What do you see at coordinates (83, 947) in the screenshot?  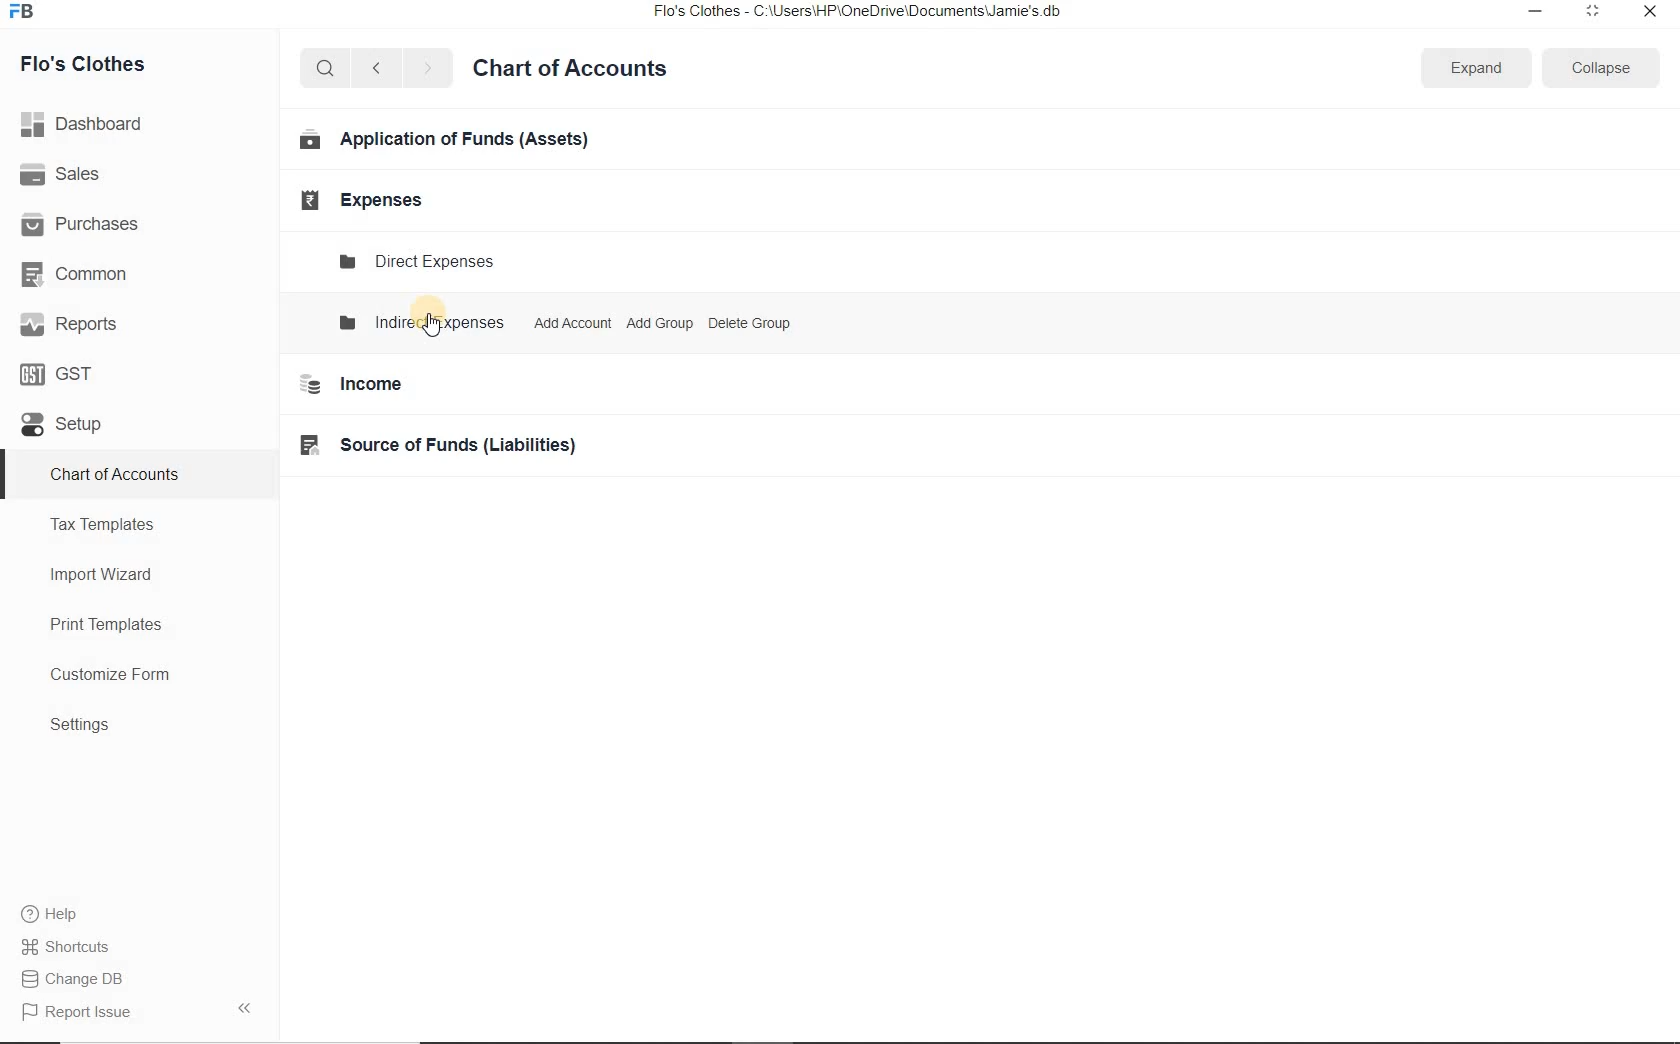 I see `Shortcuts` at bounding box center [83, 947].